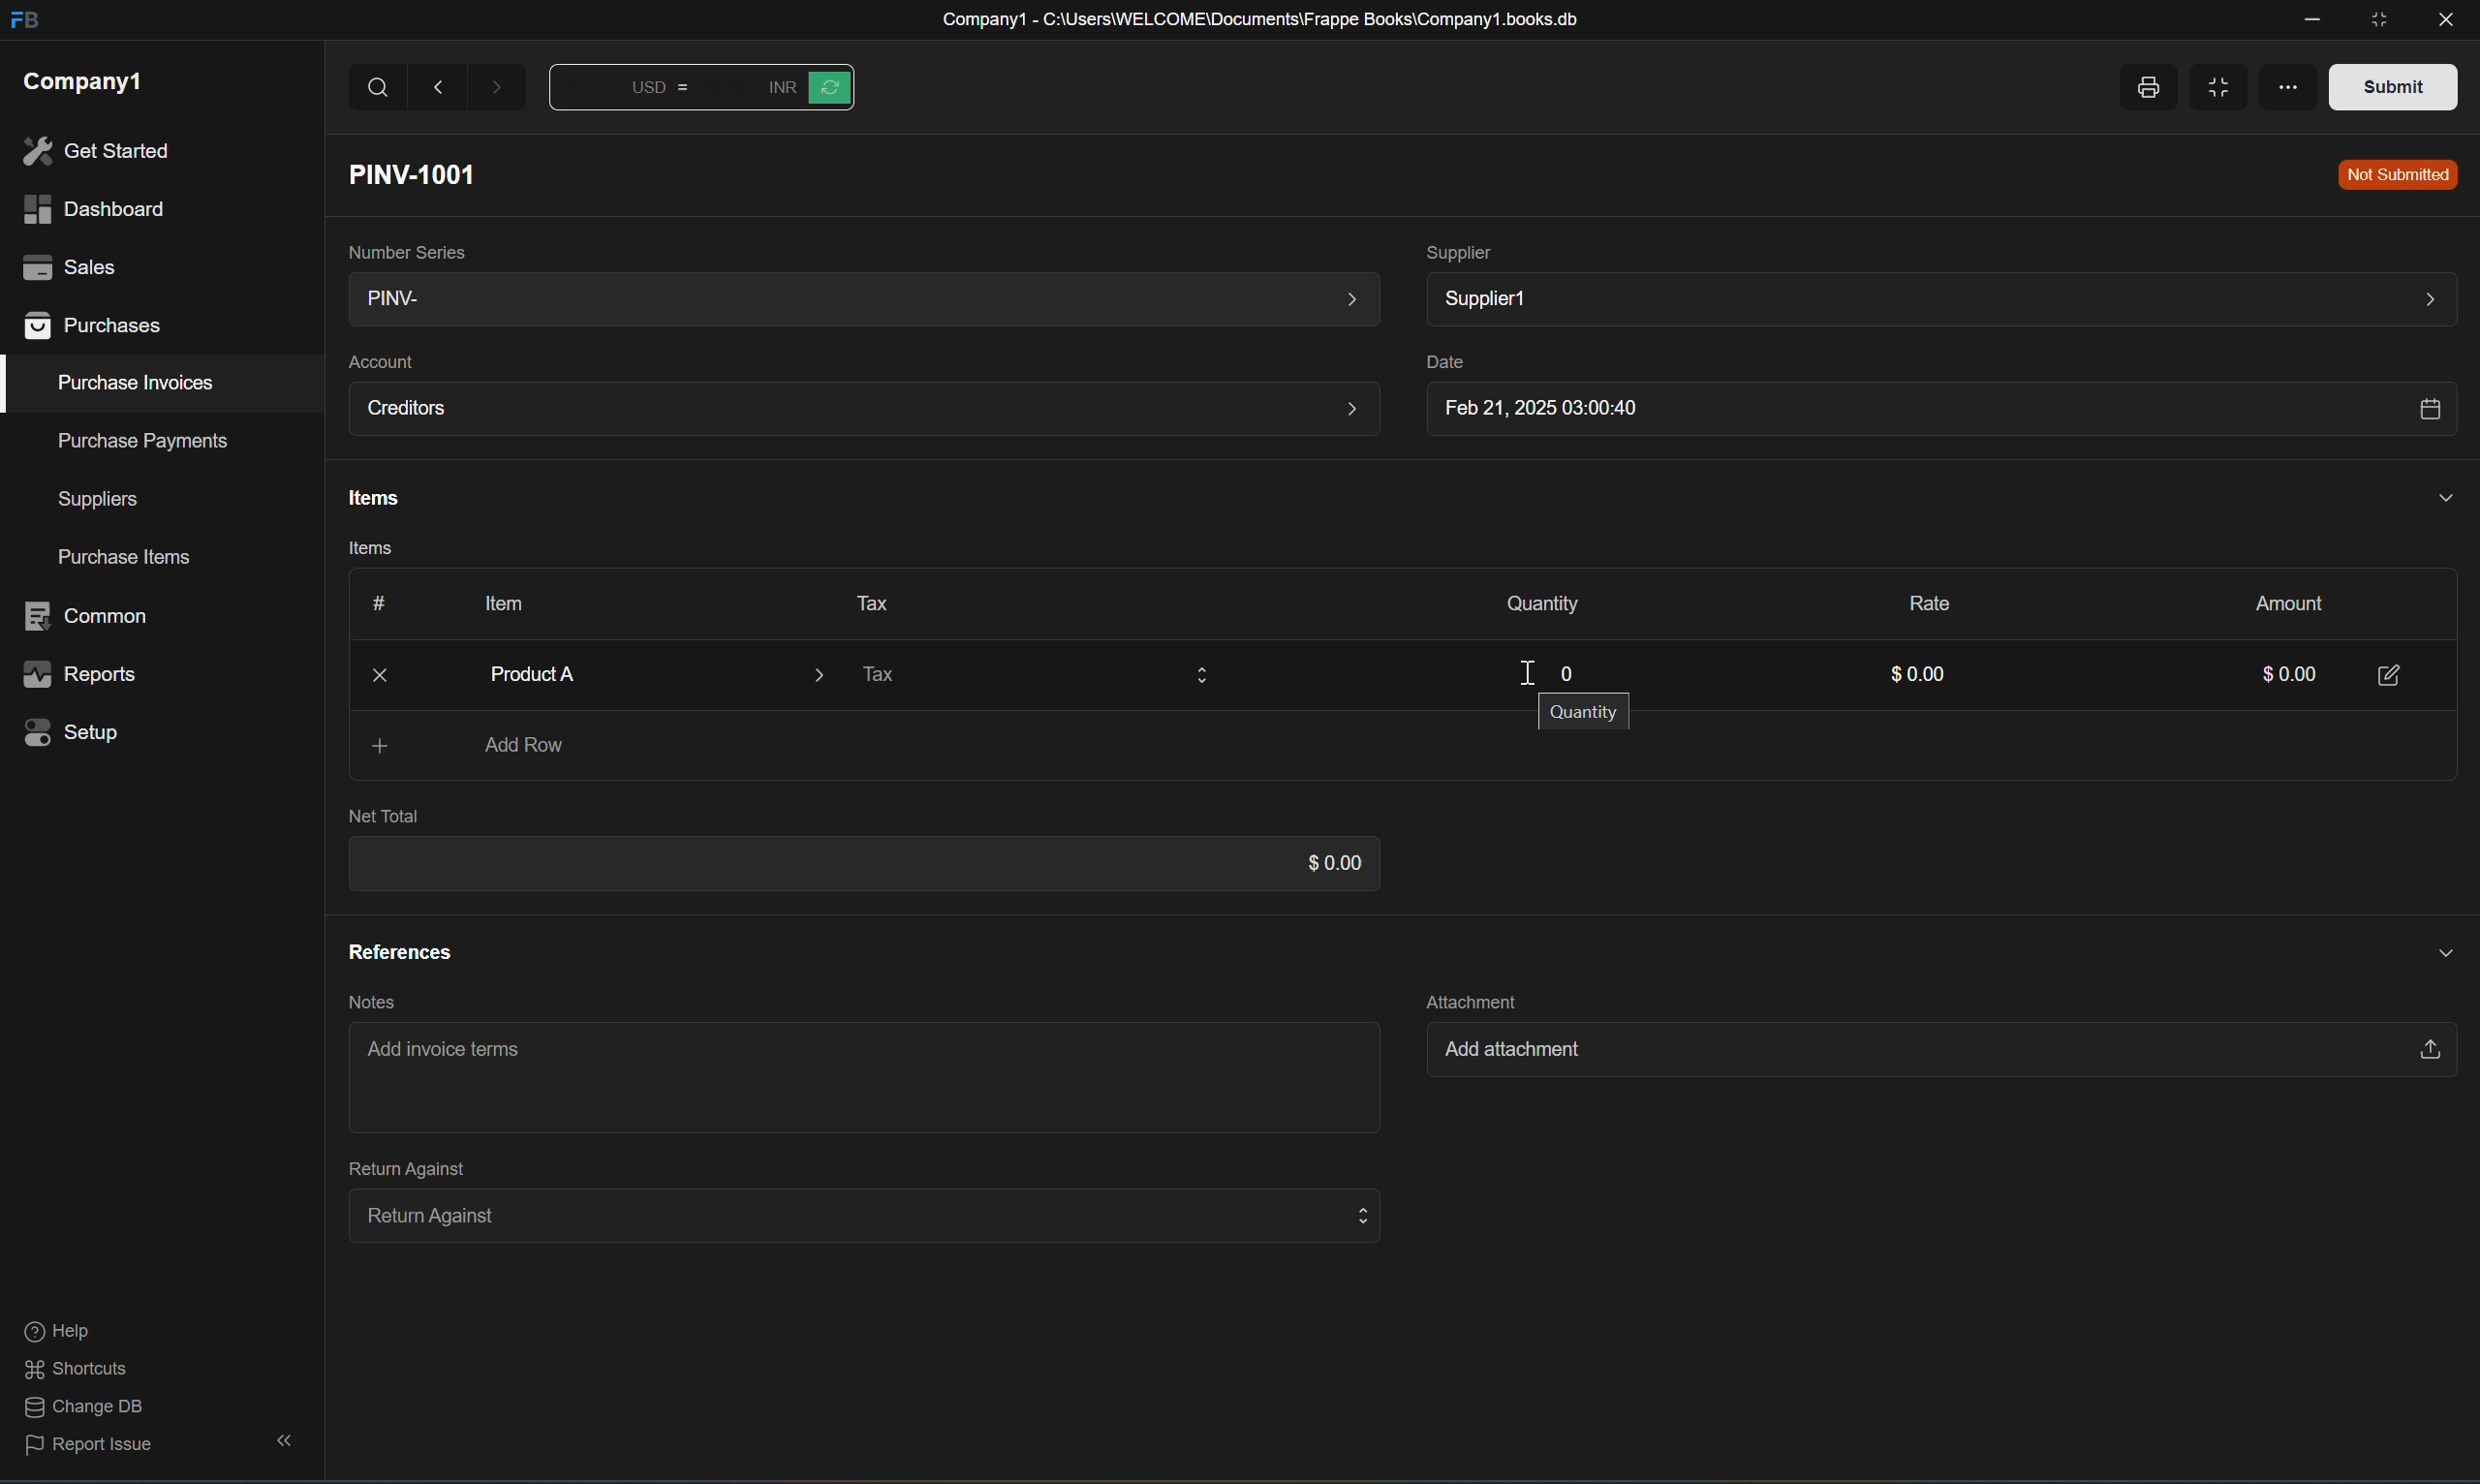  Describe the element at coordinates (365, 1002) in the screenshot. I see `Notes` at that location.